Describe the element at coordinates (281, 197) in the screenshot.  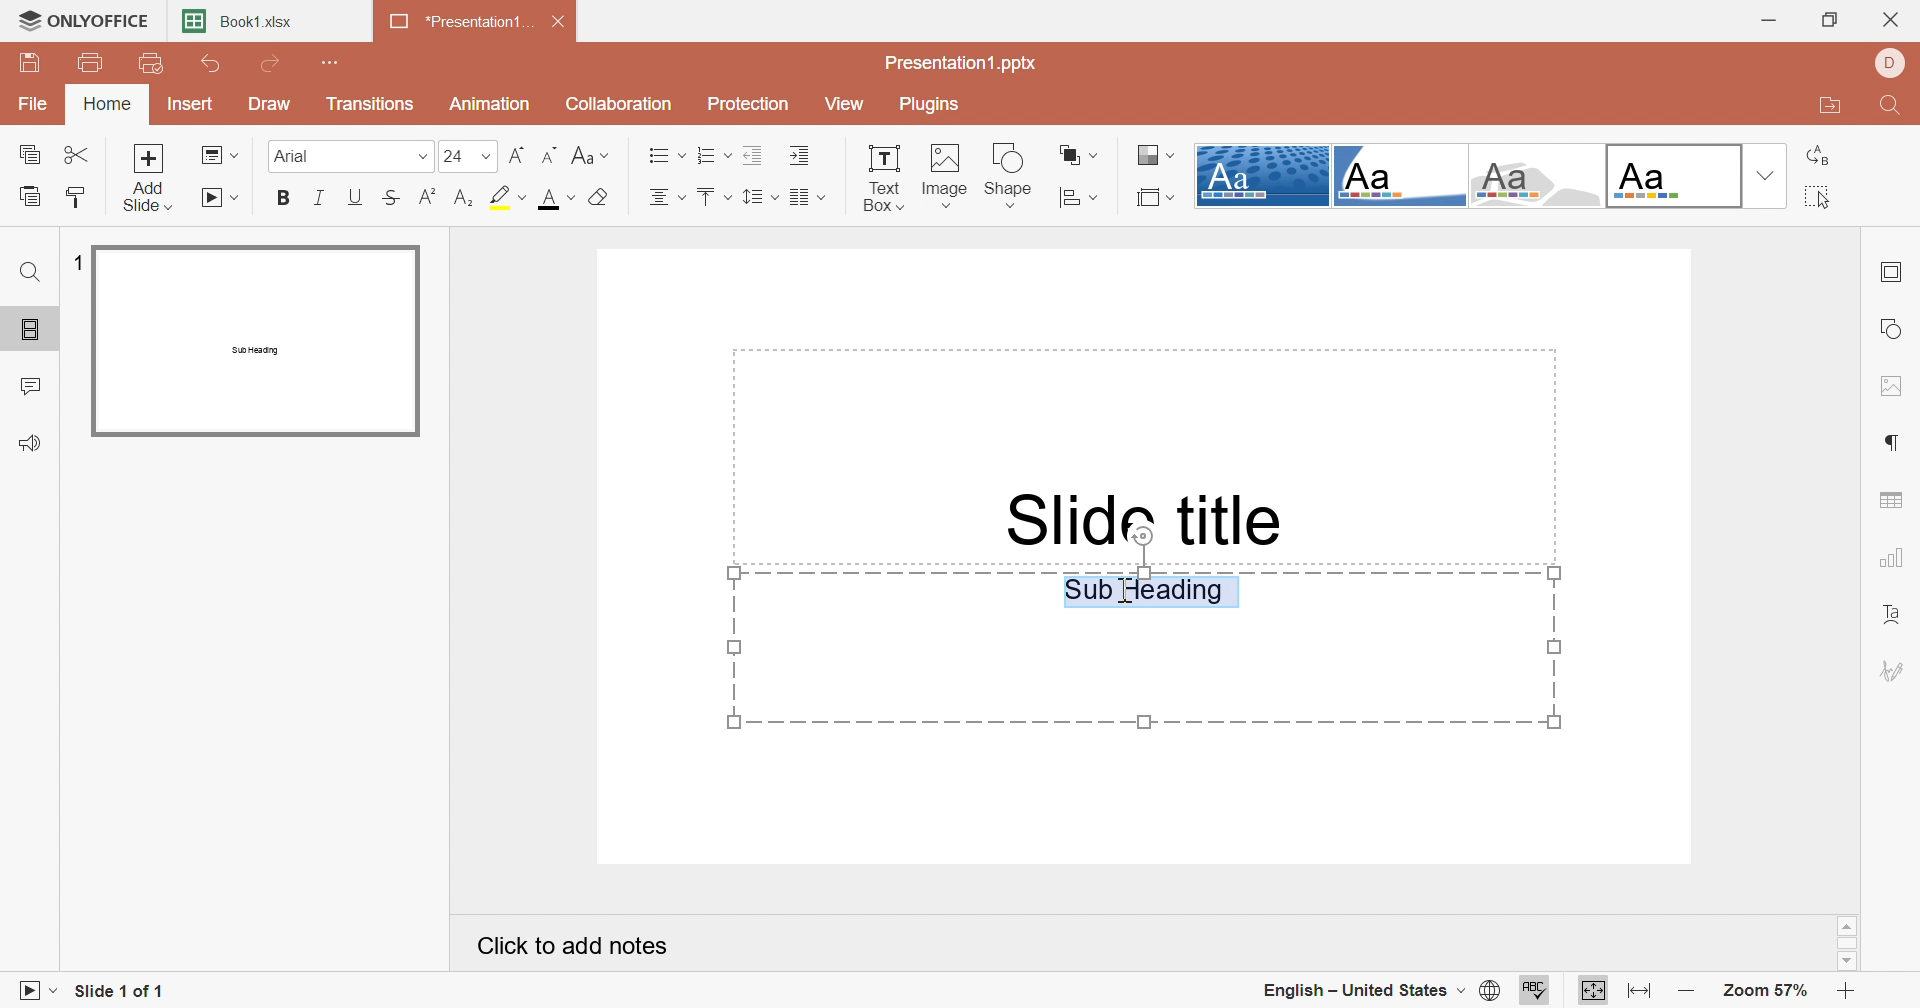
I see `Bold` at that location.